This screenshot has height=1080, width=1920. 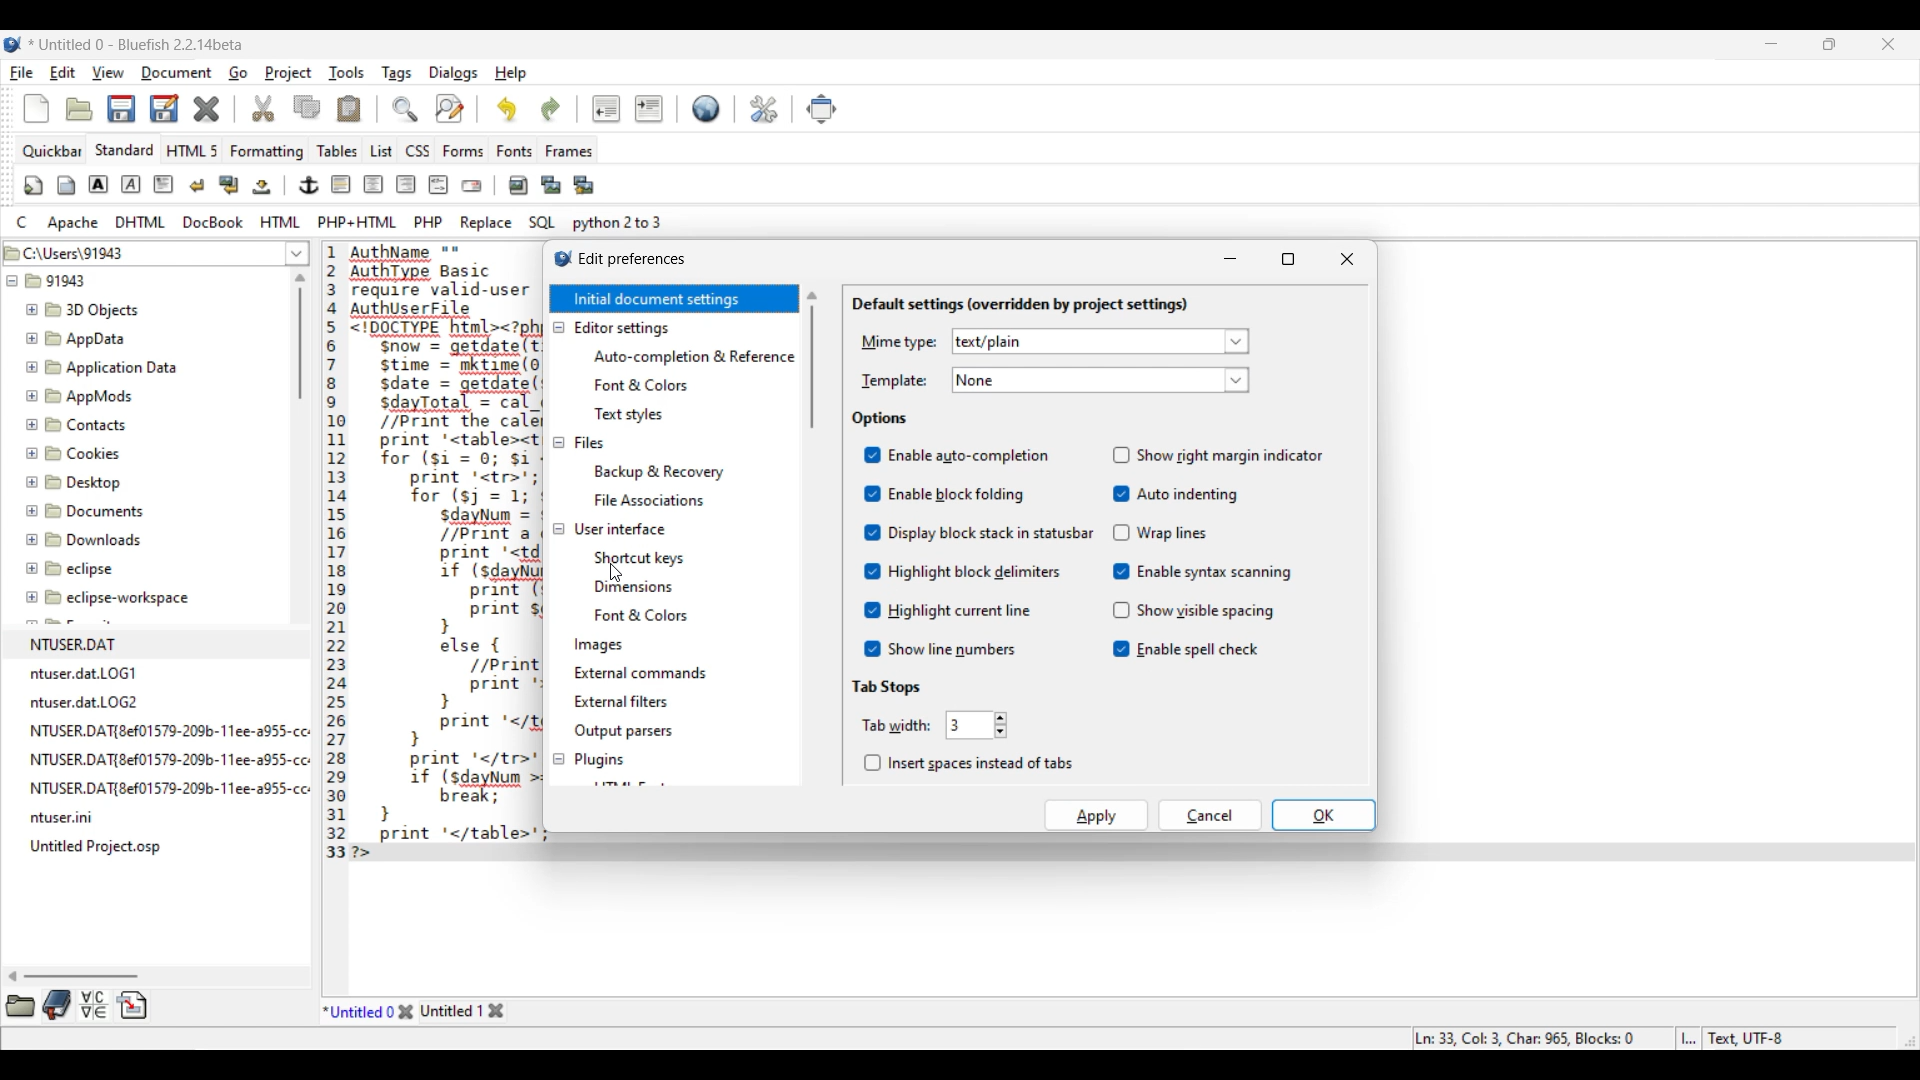 I want to click on Go menu, so click(x=237, y=73).